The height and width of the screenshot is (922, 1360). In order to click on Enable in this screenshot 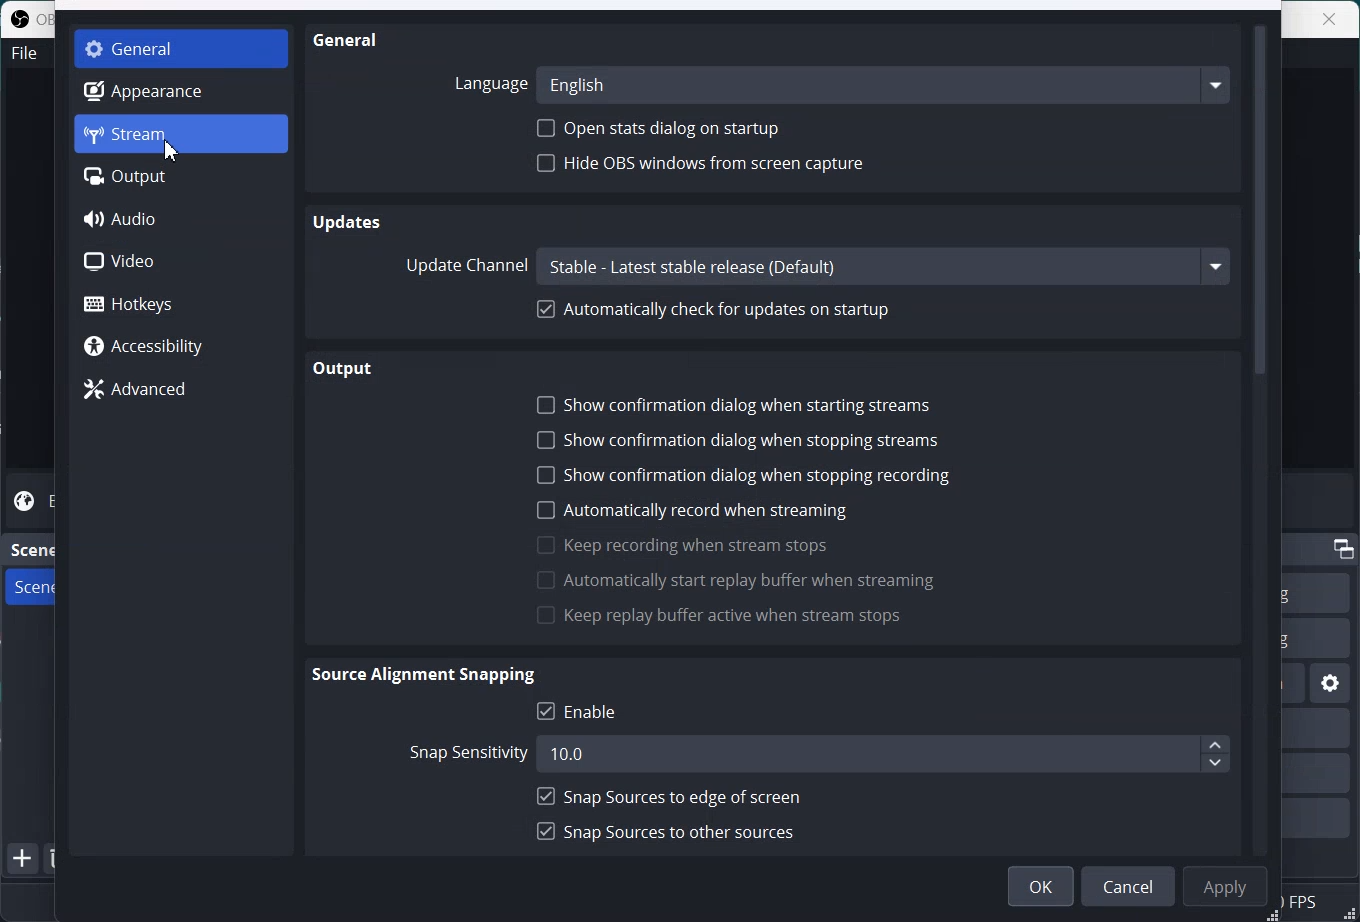, I will do `click(577, 710)`.